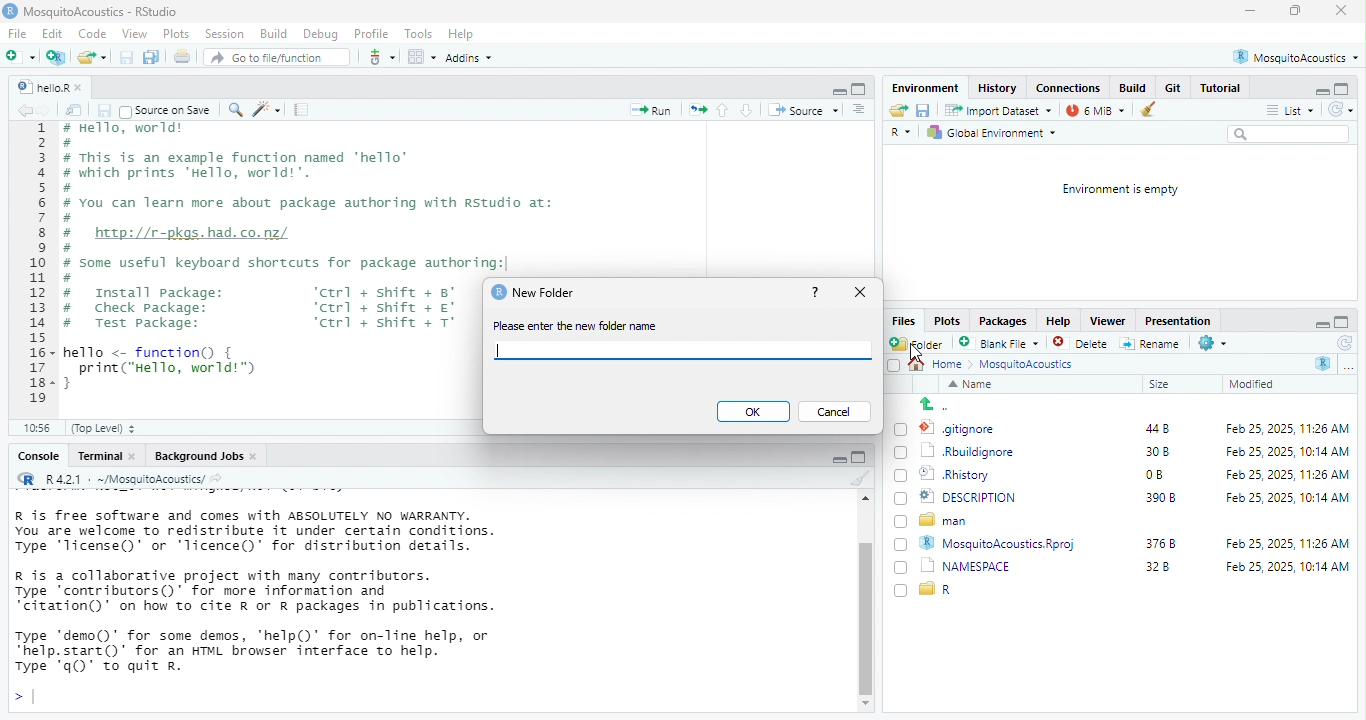 The height and width of the screenshot is (720, 1366). Describe the element at coordinates (905, 134) in the screenshot. I see `r` at that location.